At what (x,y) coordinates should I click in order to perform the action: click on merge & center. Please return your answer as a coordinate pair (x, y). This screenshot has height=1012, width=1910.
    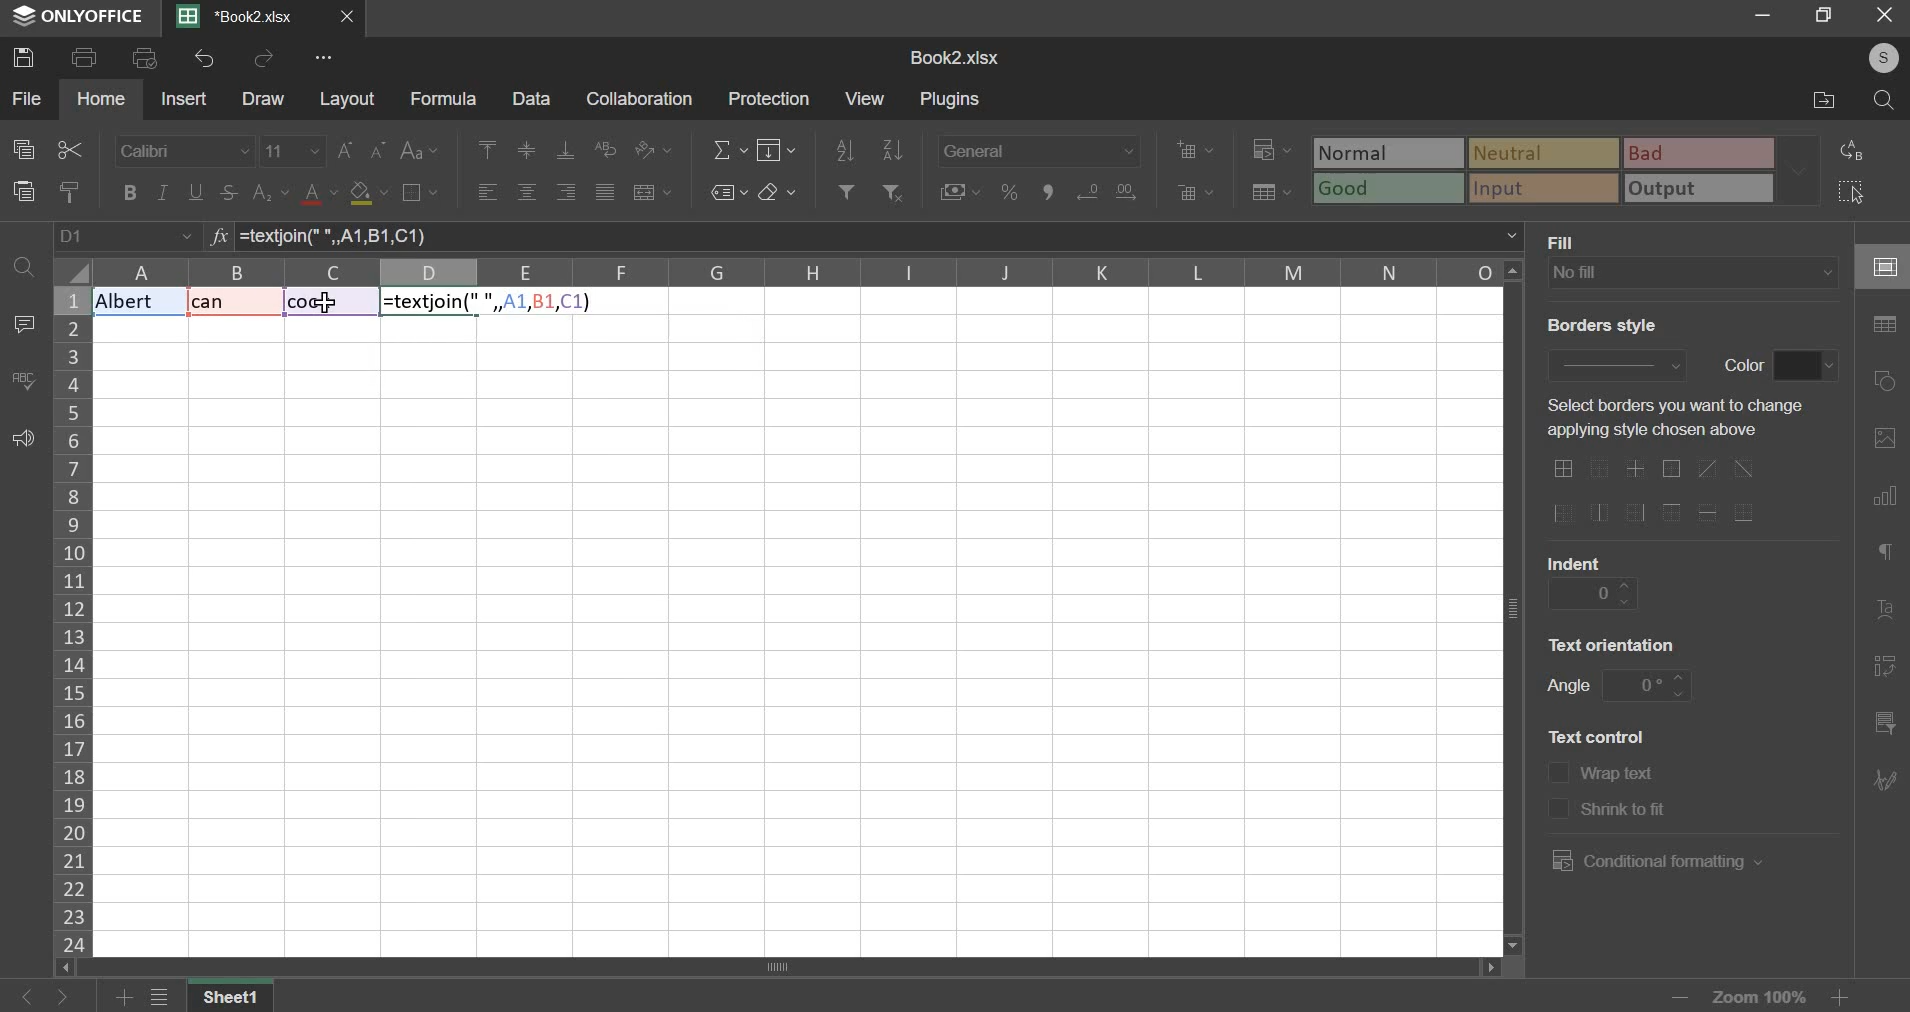
    Looking at the image, I should click on (653, 192).